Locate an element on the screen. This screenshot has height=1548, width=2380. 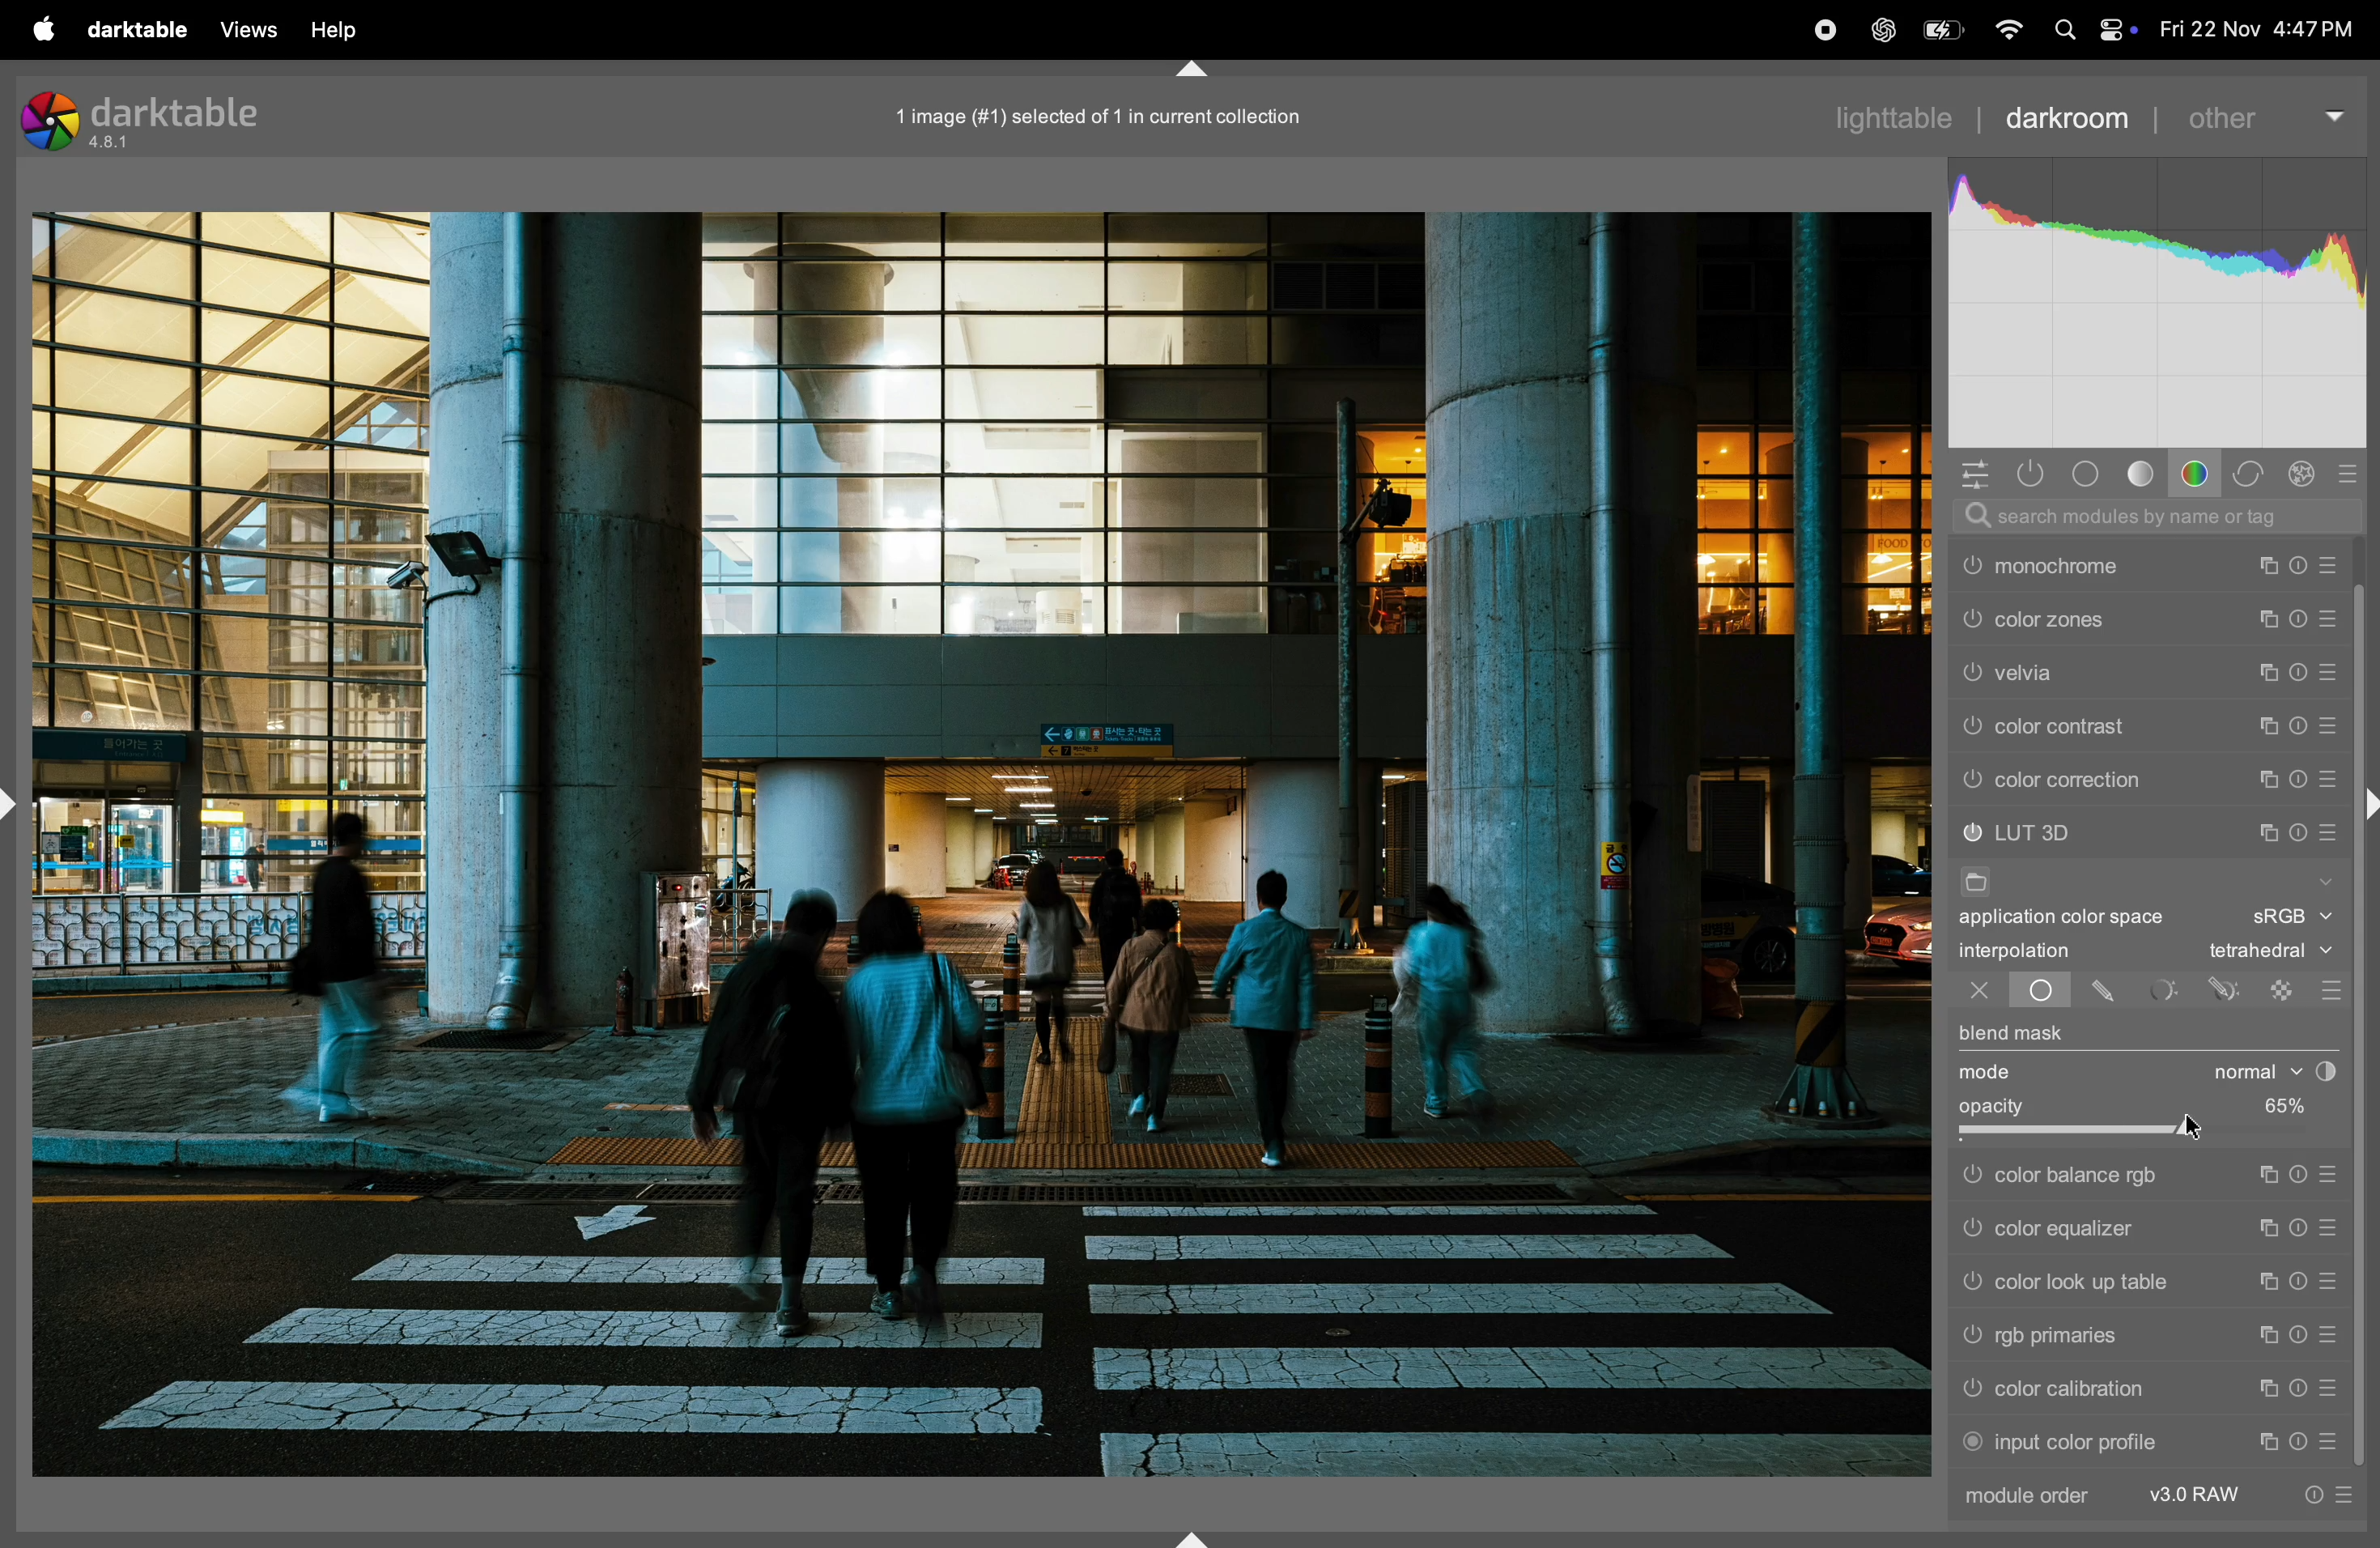
0% is located at coordinates (2273, 1104).